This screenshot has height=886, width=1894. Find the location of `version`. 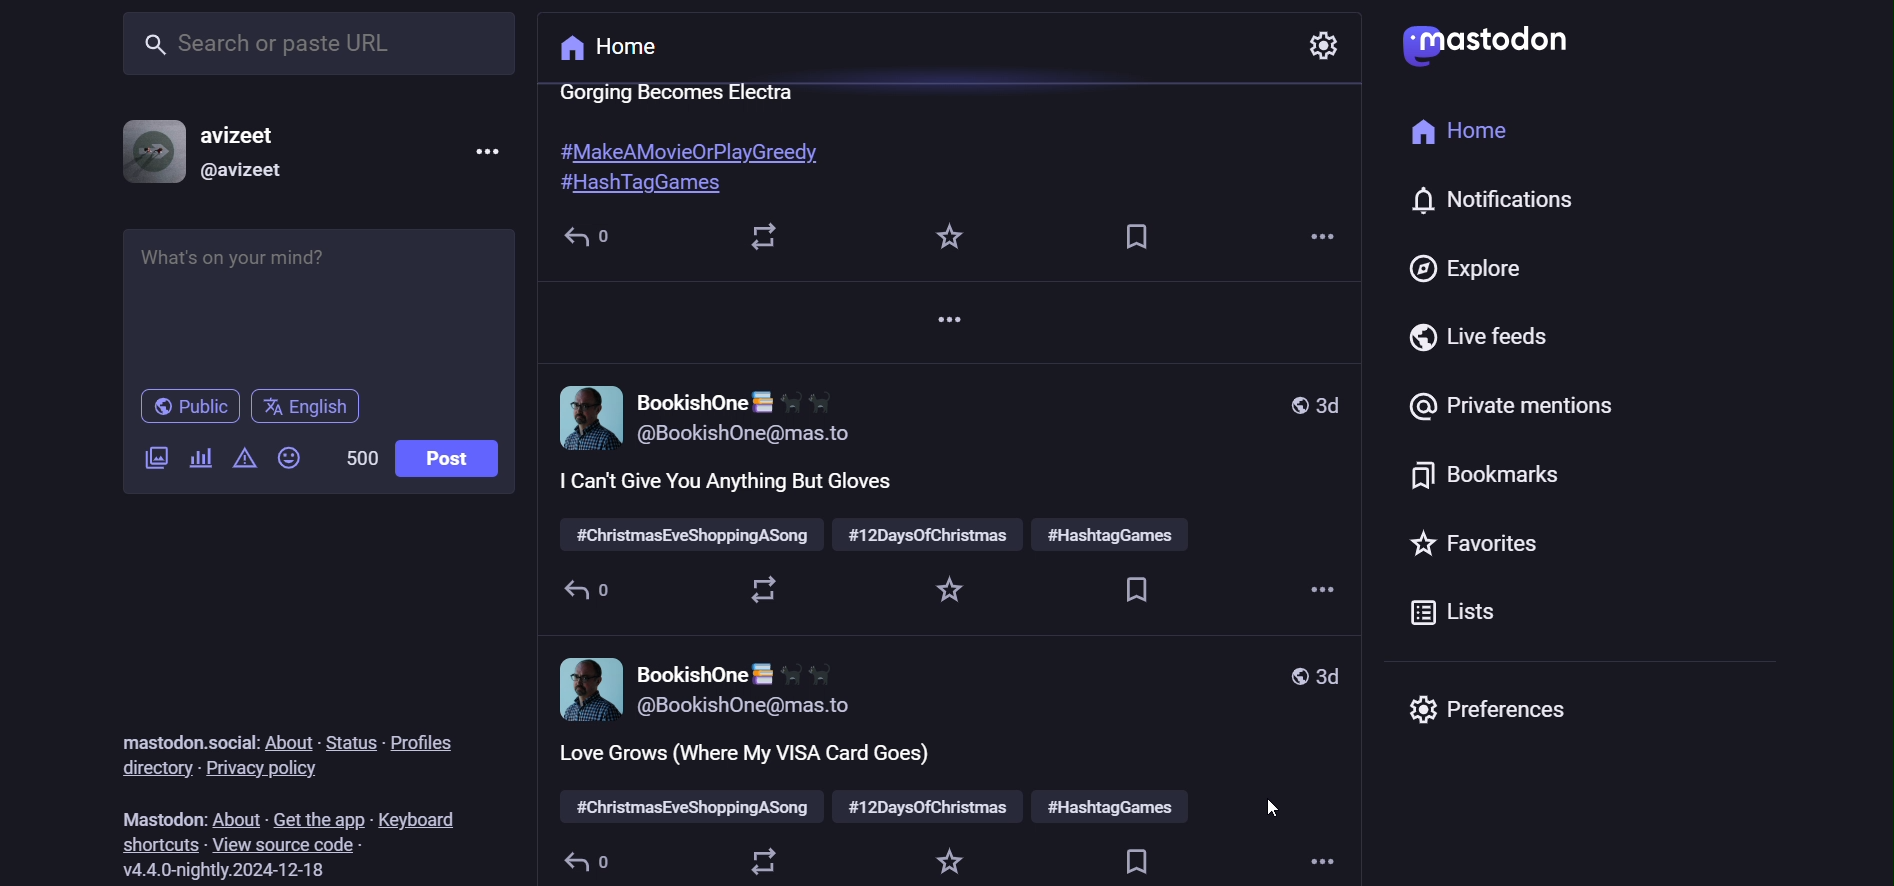

version is located at coordinates (221, 870).